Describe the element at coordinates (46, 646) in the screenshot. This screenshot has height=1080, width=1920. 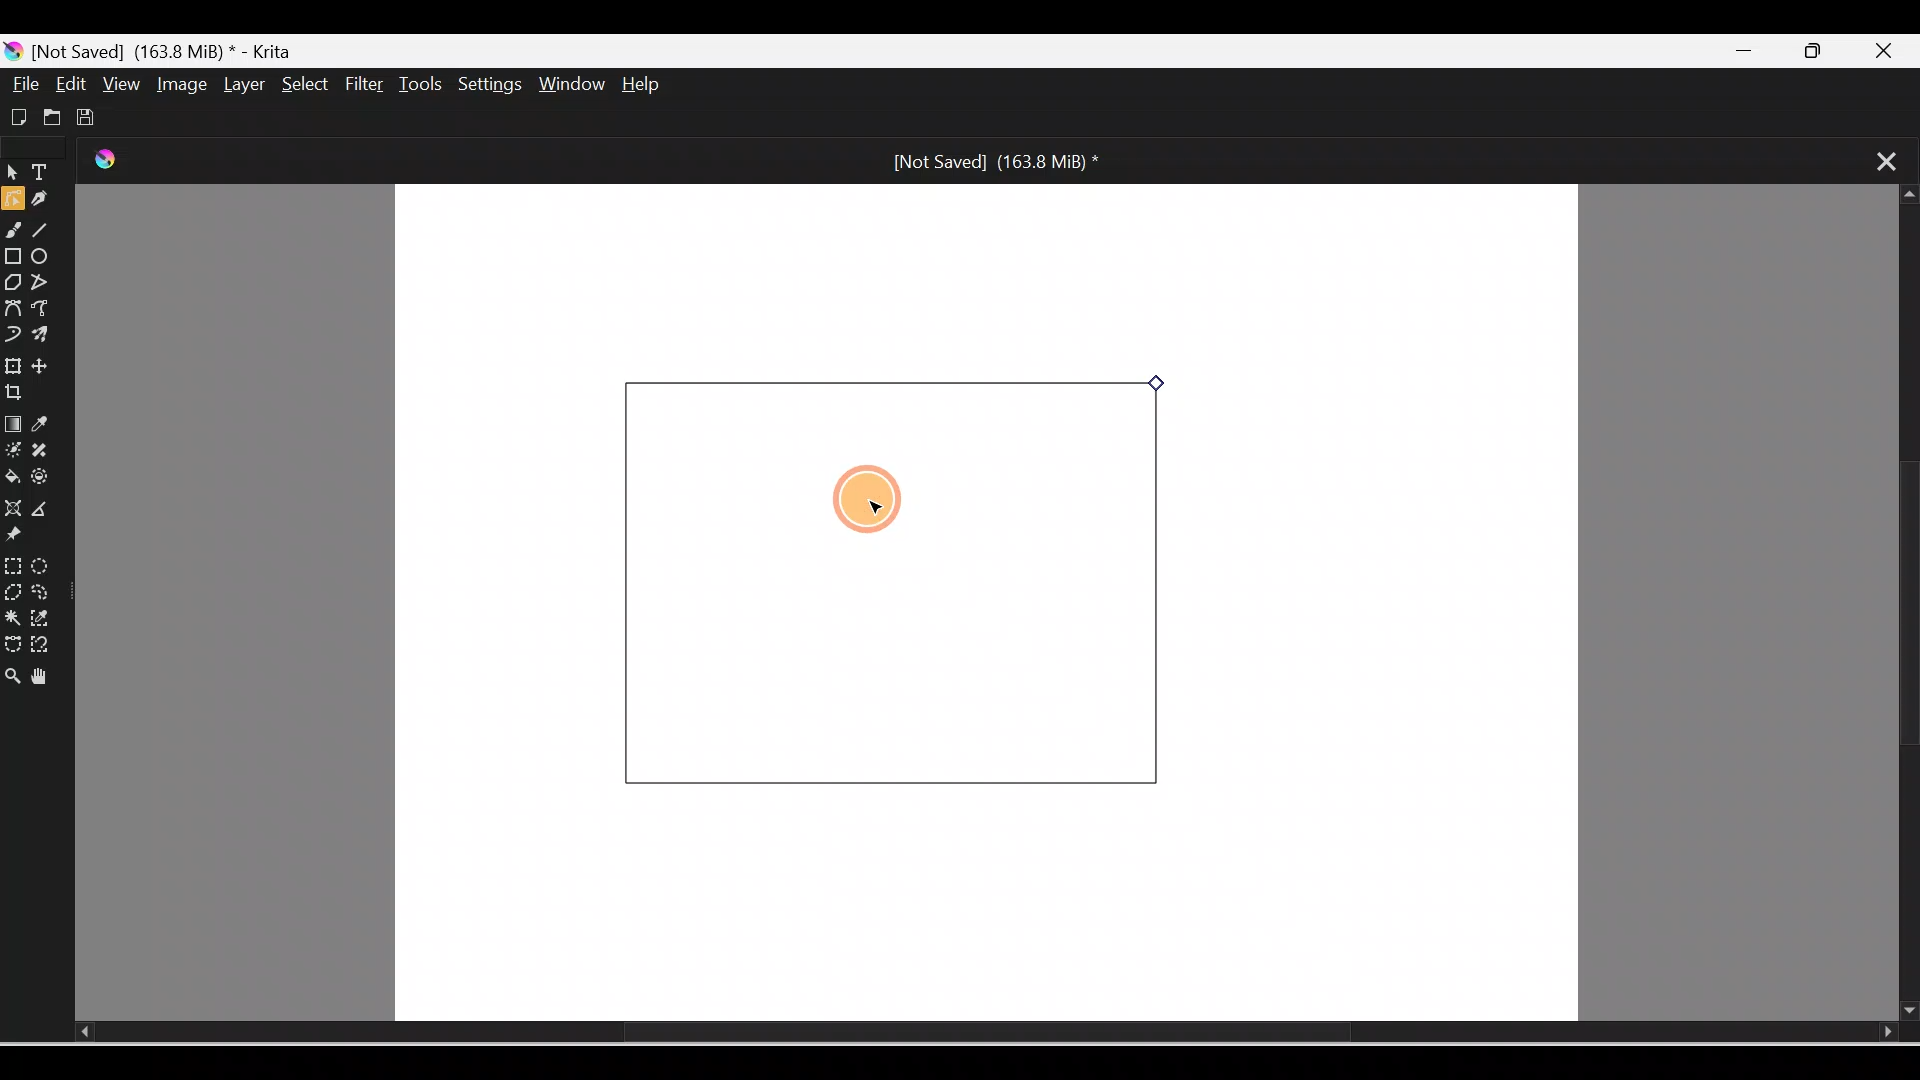
I see `Magnetic curve selection tool` at that location.